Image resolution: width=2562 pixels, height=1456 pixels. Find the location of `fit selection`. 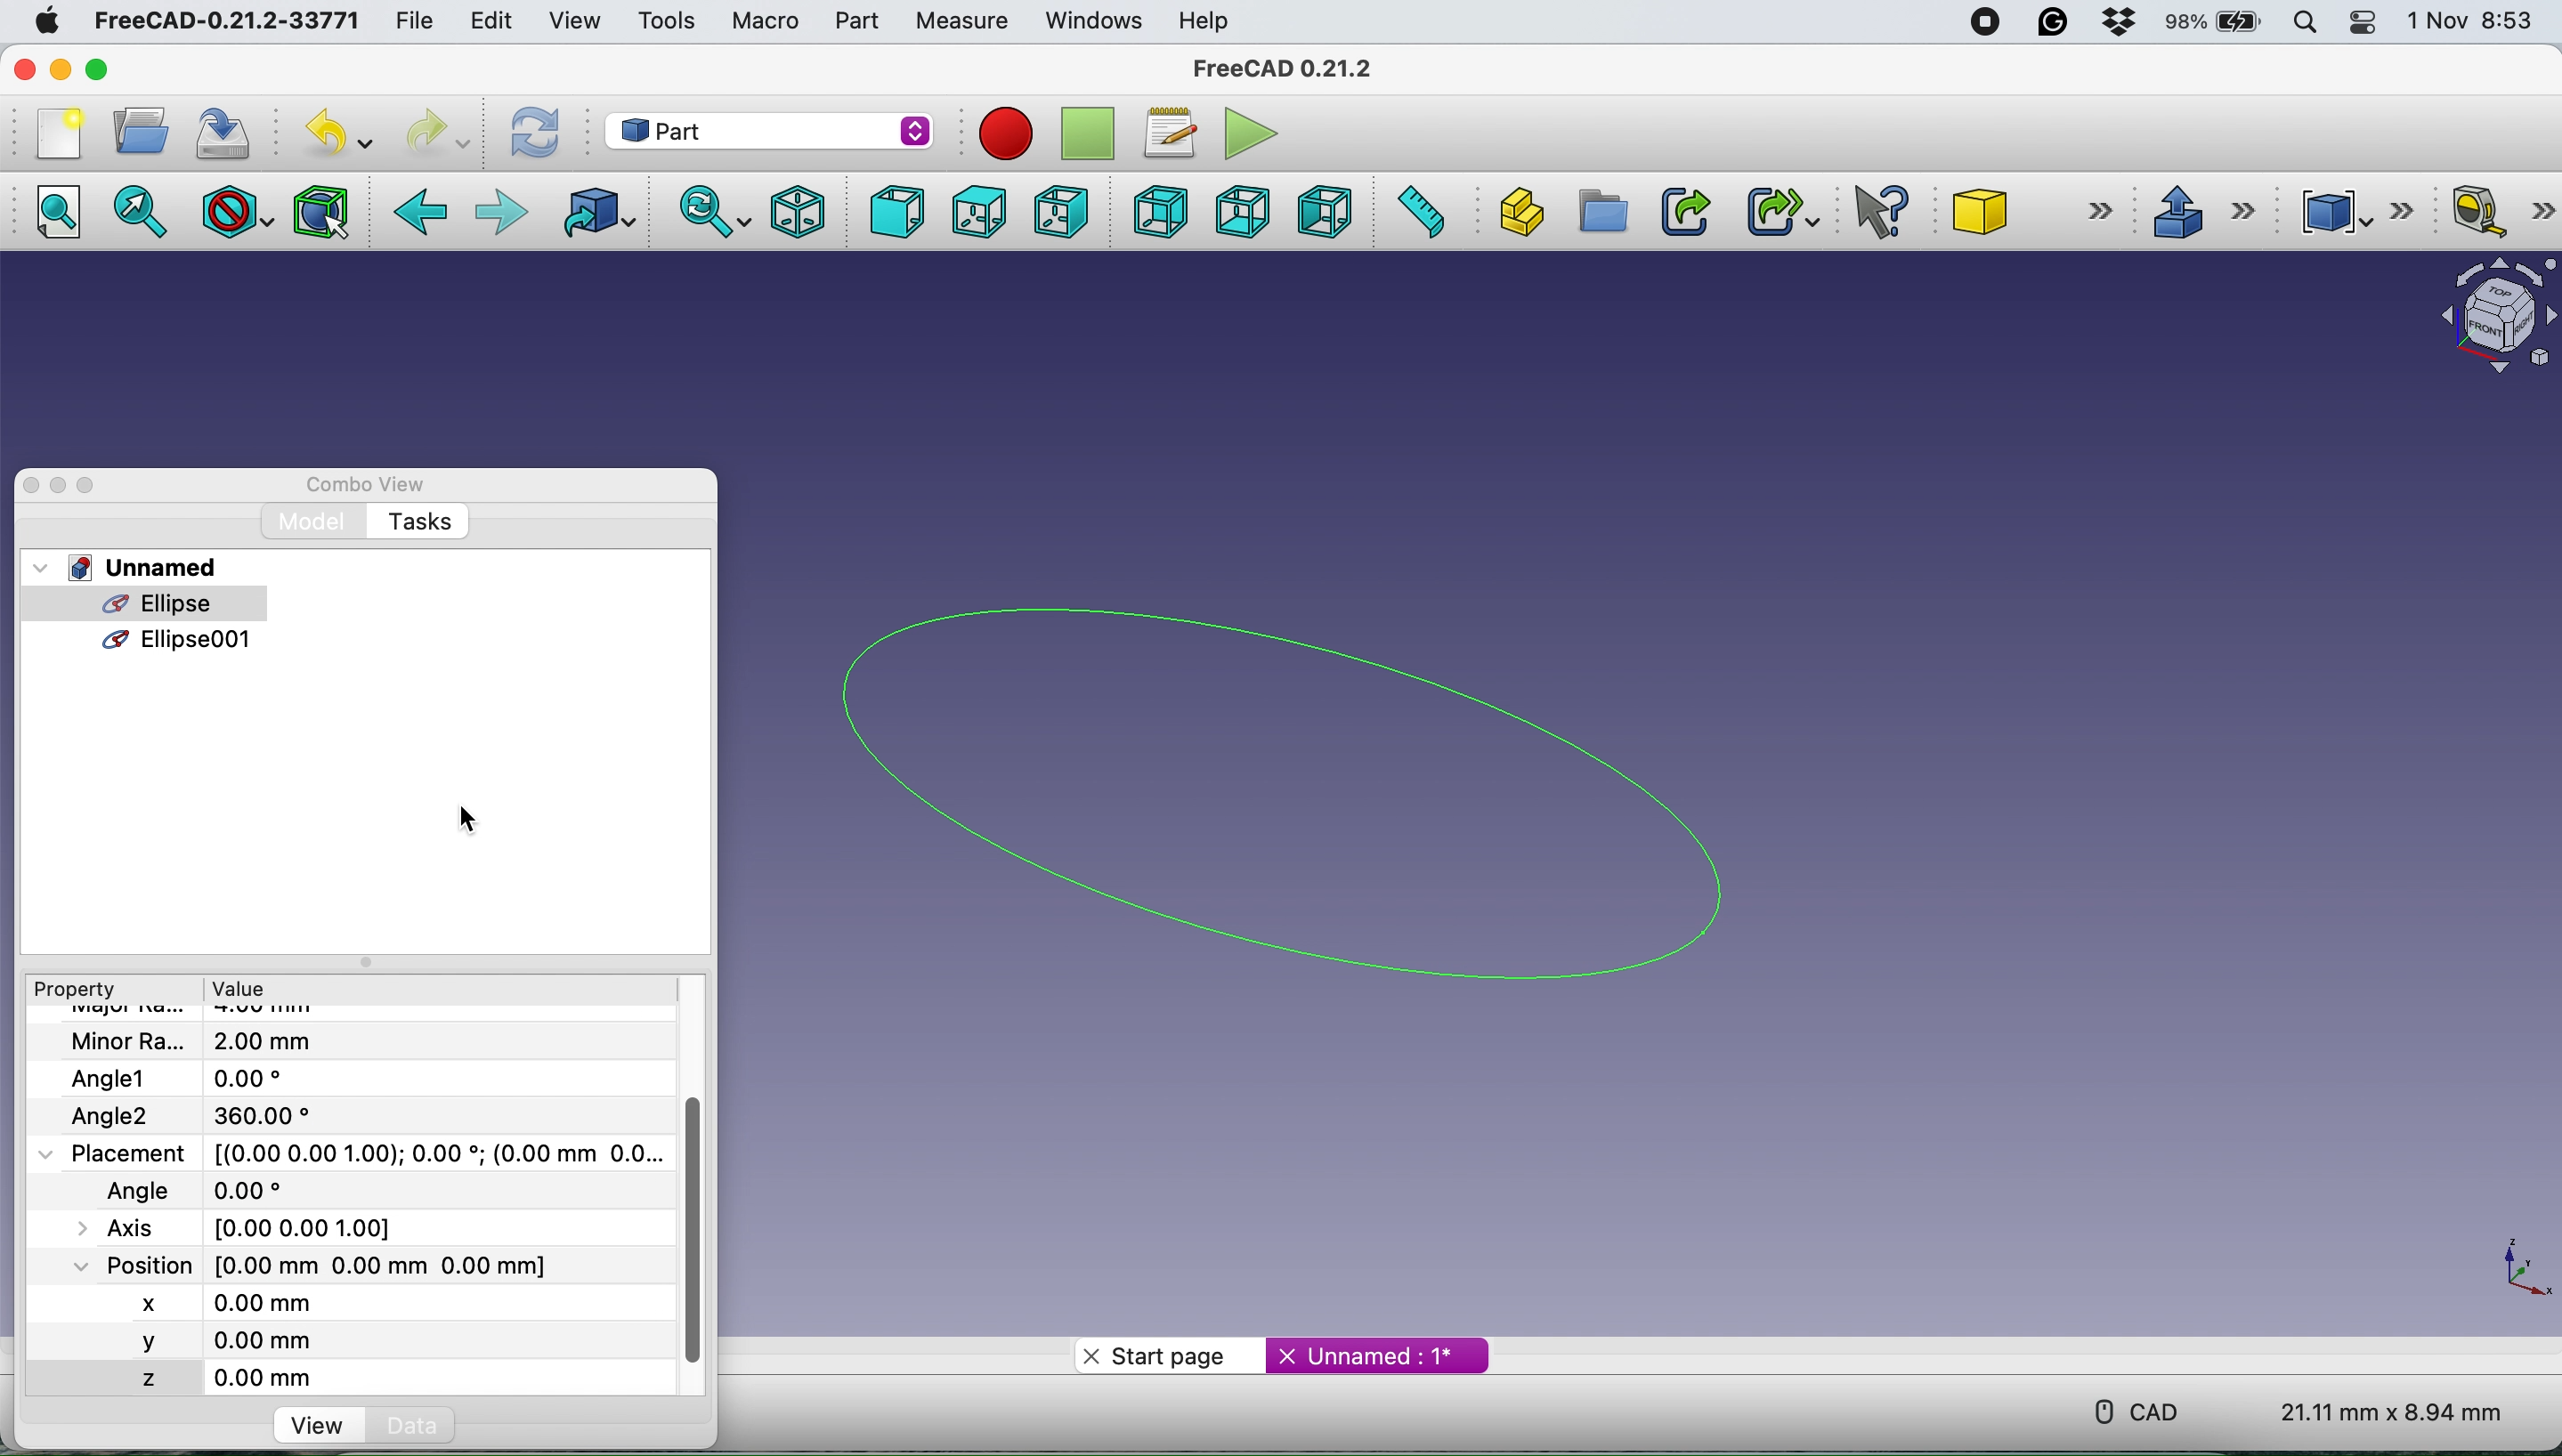

fit selection is located at coordinates (141, 211).